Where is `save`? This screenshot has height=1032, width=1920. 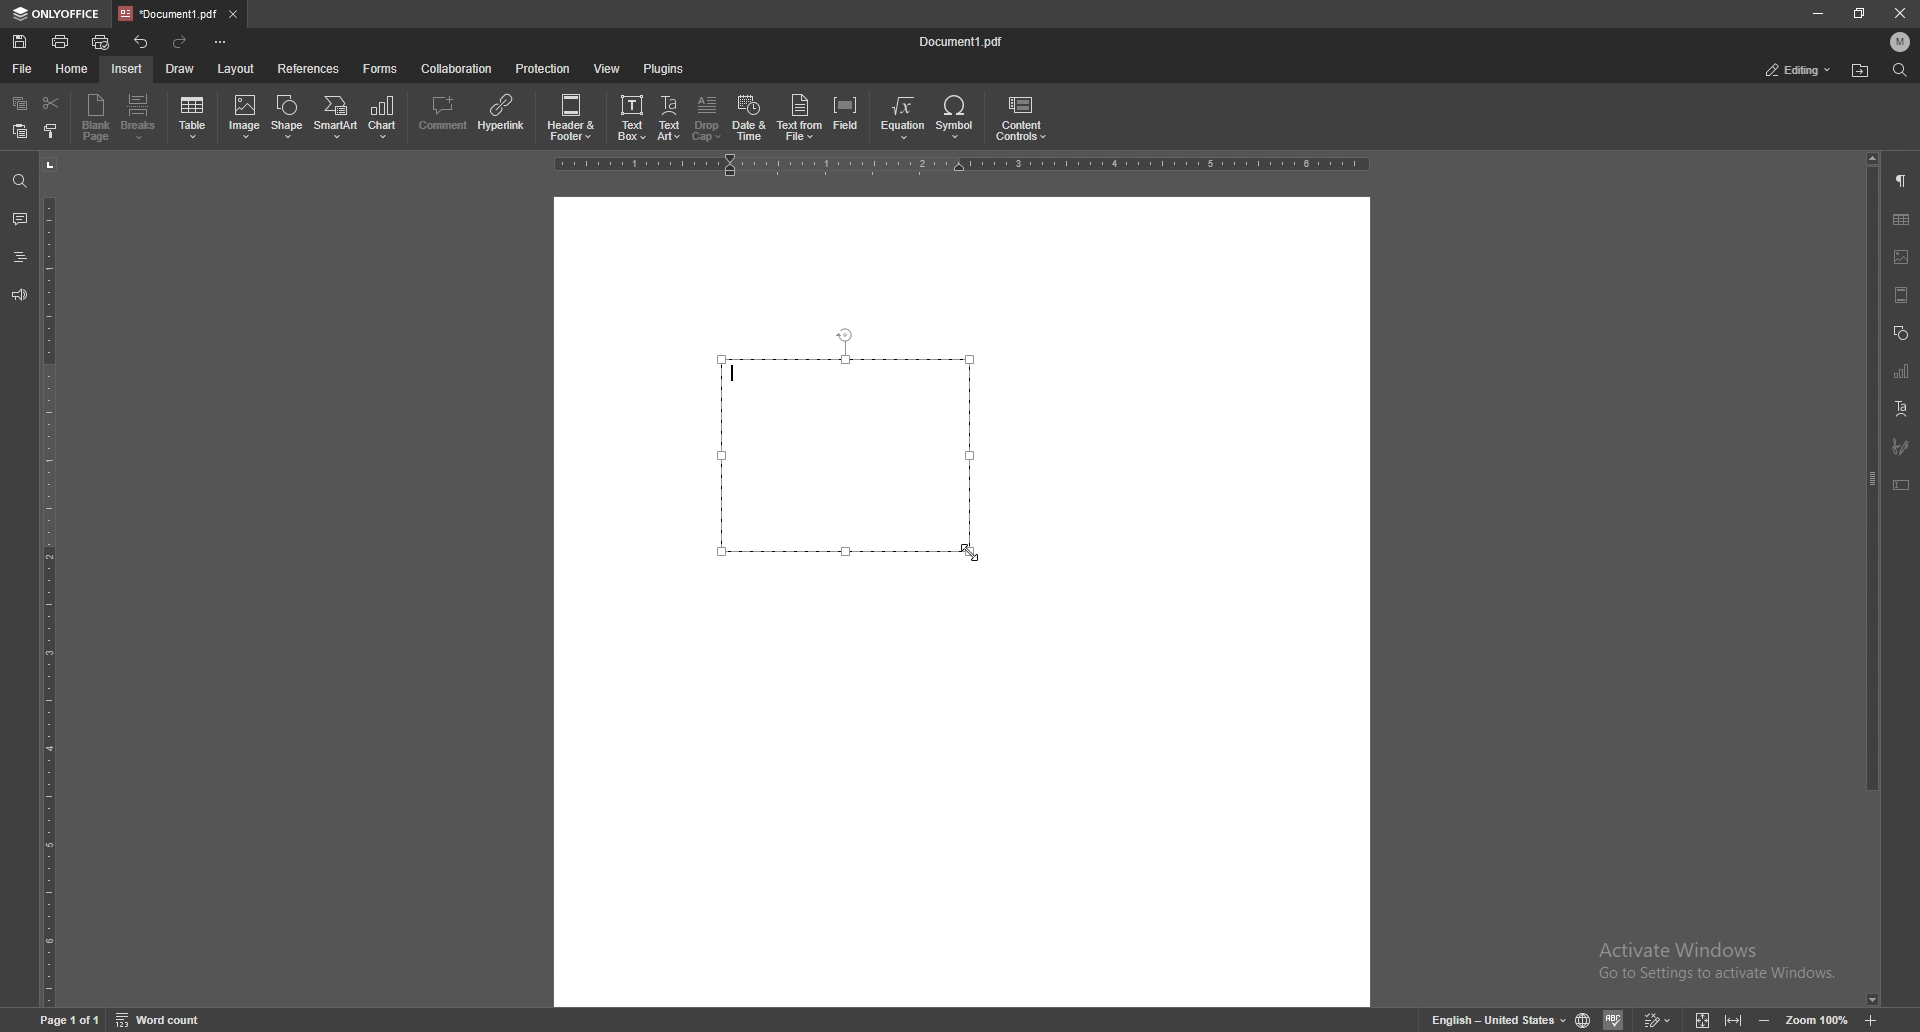 save is located at coordinates (19, 42).